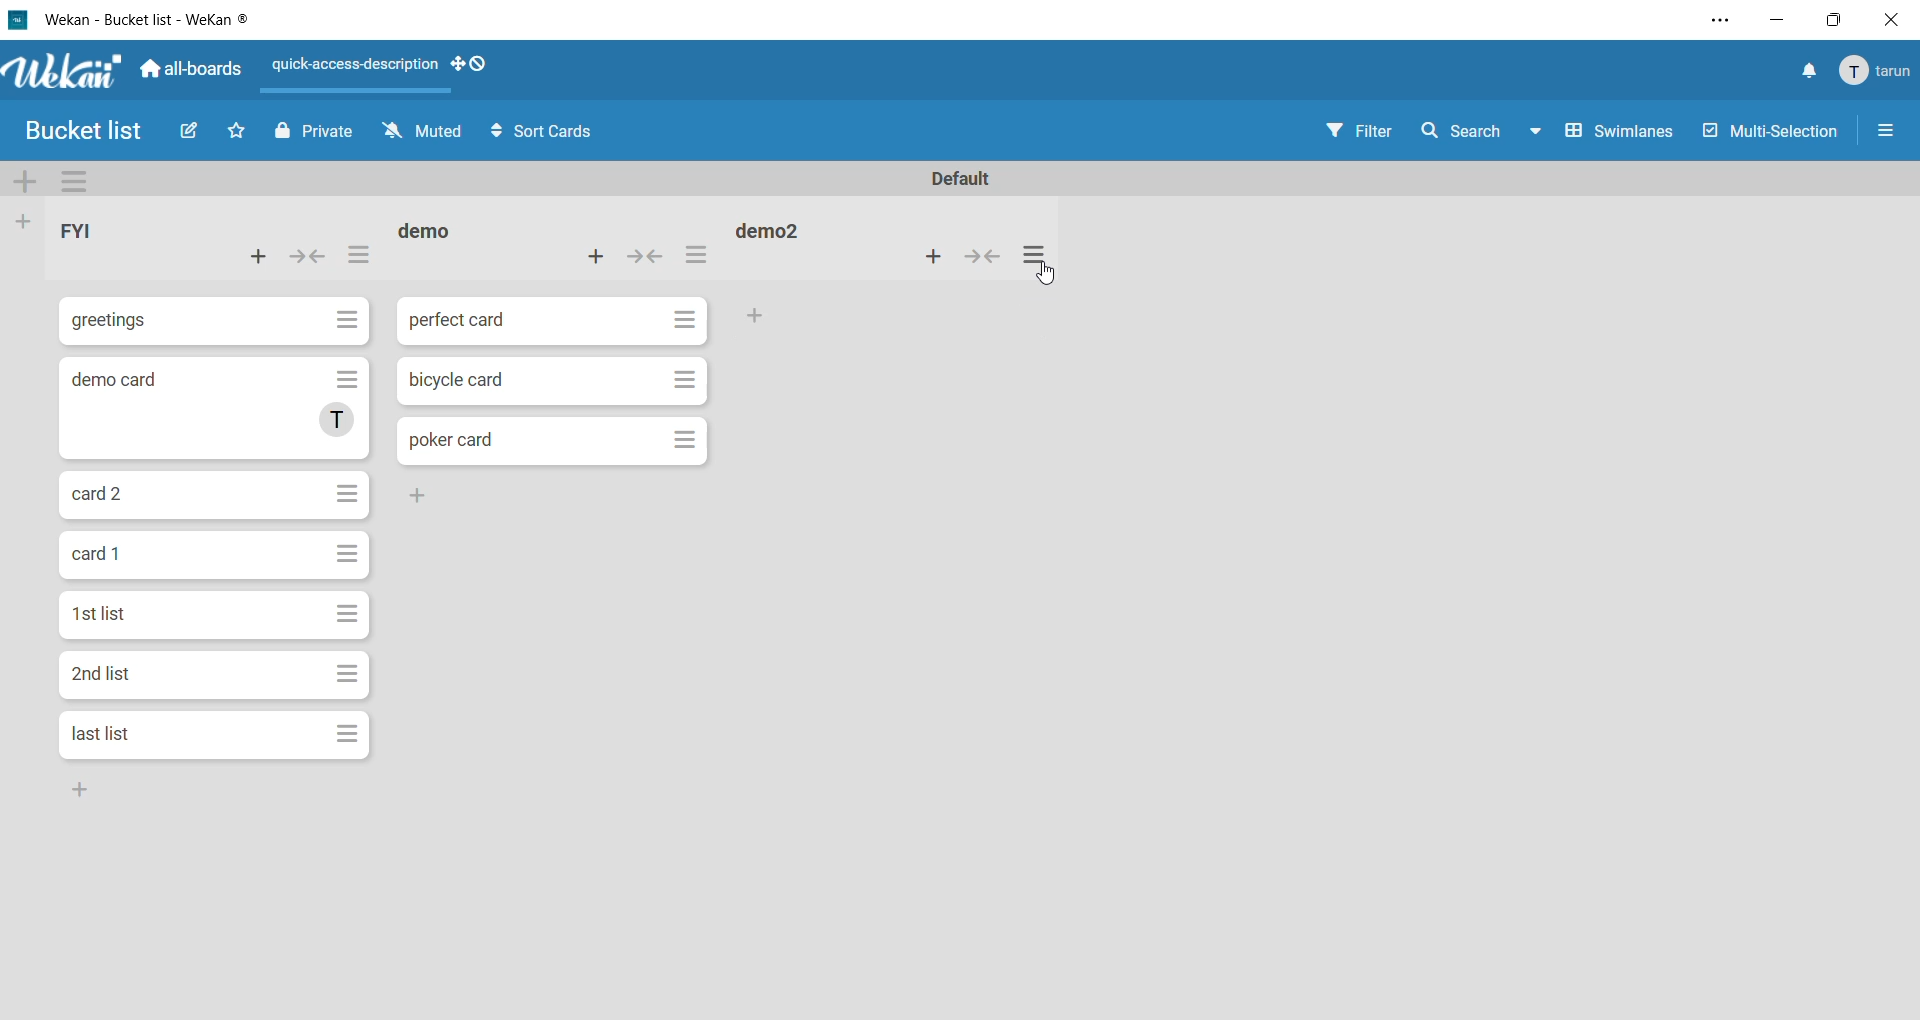  What do you see at coordinates (195, 132) in the screenshot?
I see `Edit` at bounding box center [195, 132].